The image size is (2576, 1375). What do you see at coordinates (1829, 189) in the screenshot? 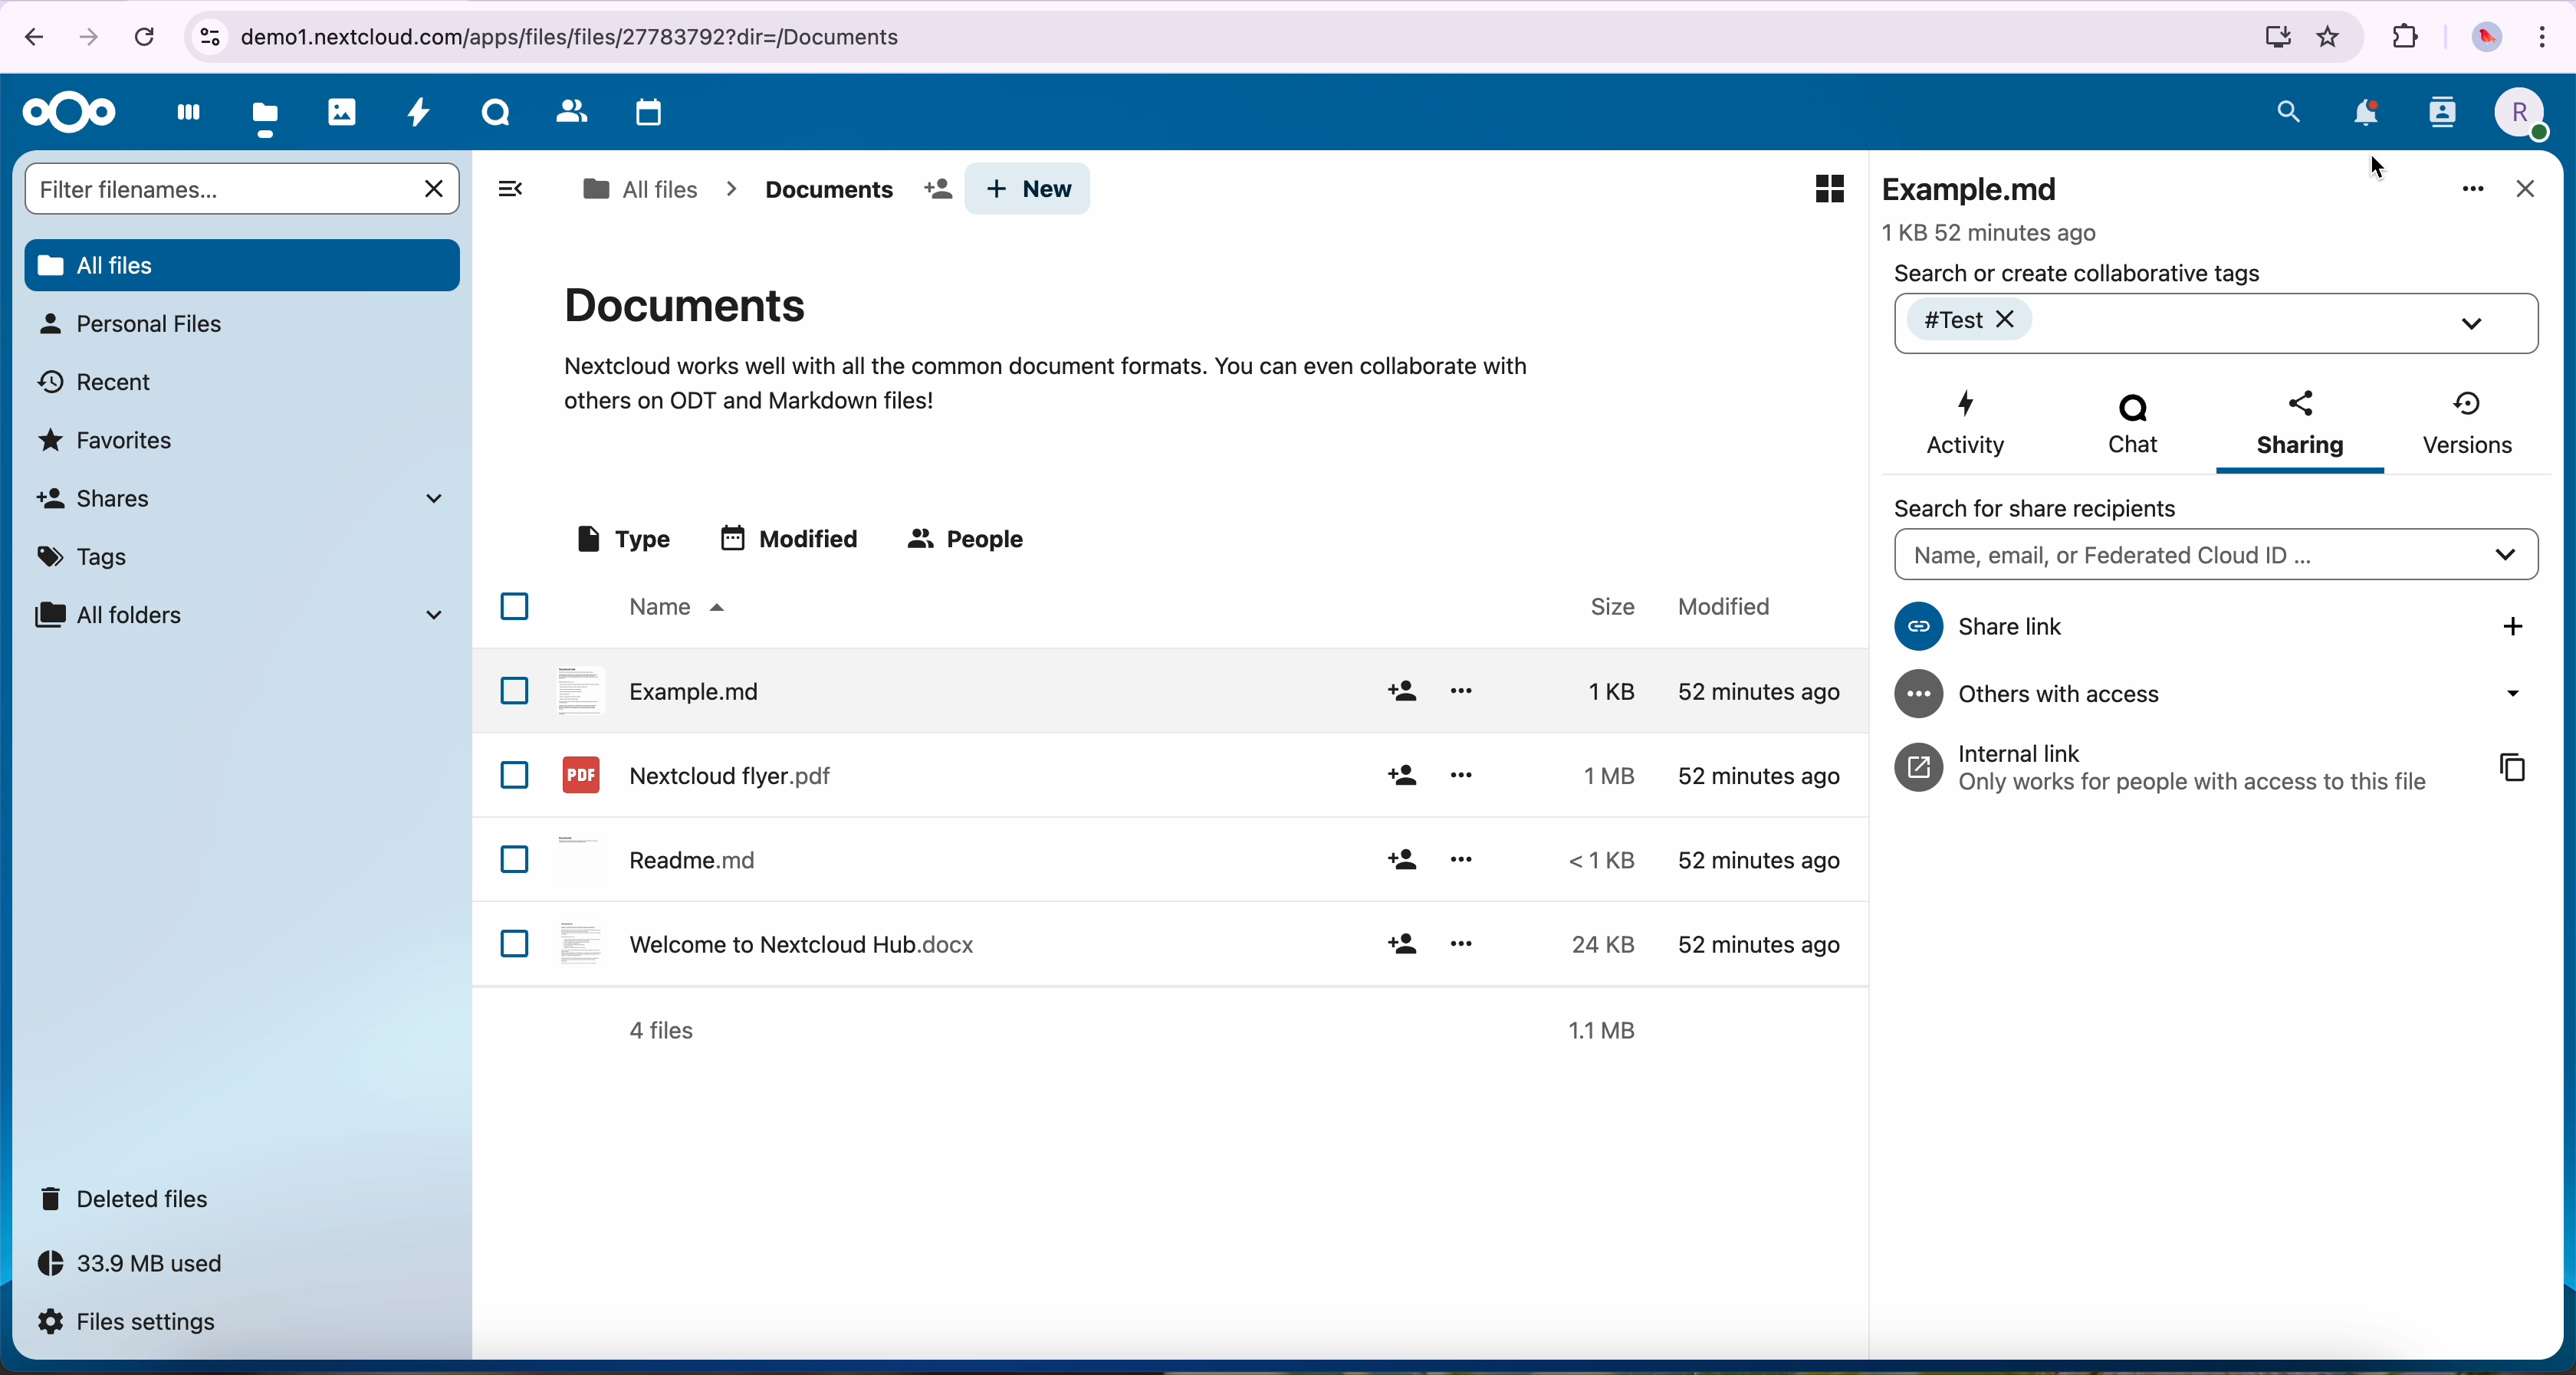
I see `preview` at bounding box center [1829, 189].